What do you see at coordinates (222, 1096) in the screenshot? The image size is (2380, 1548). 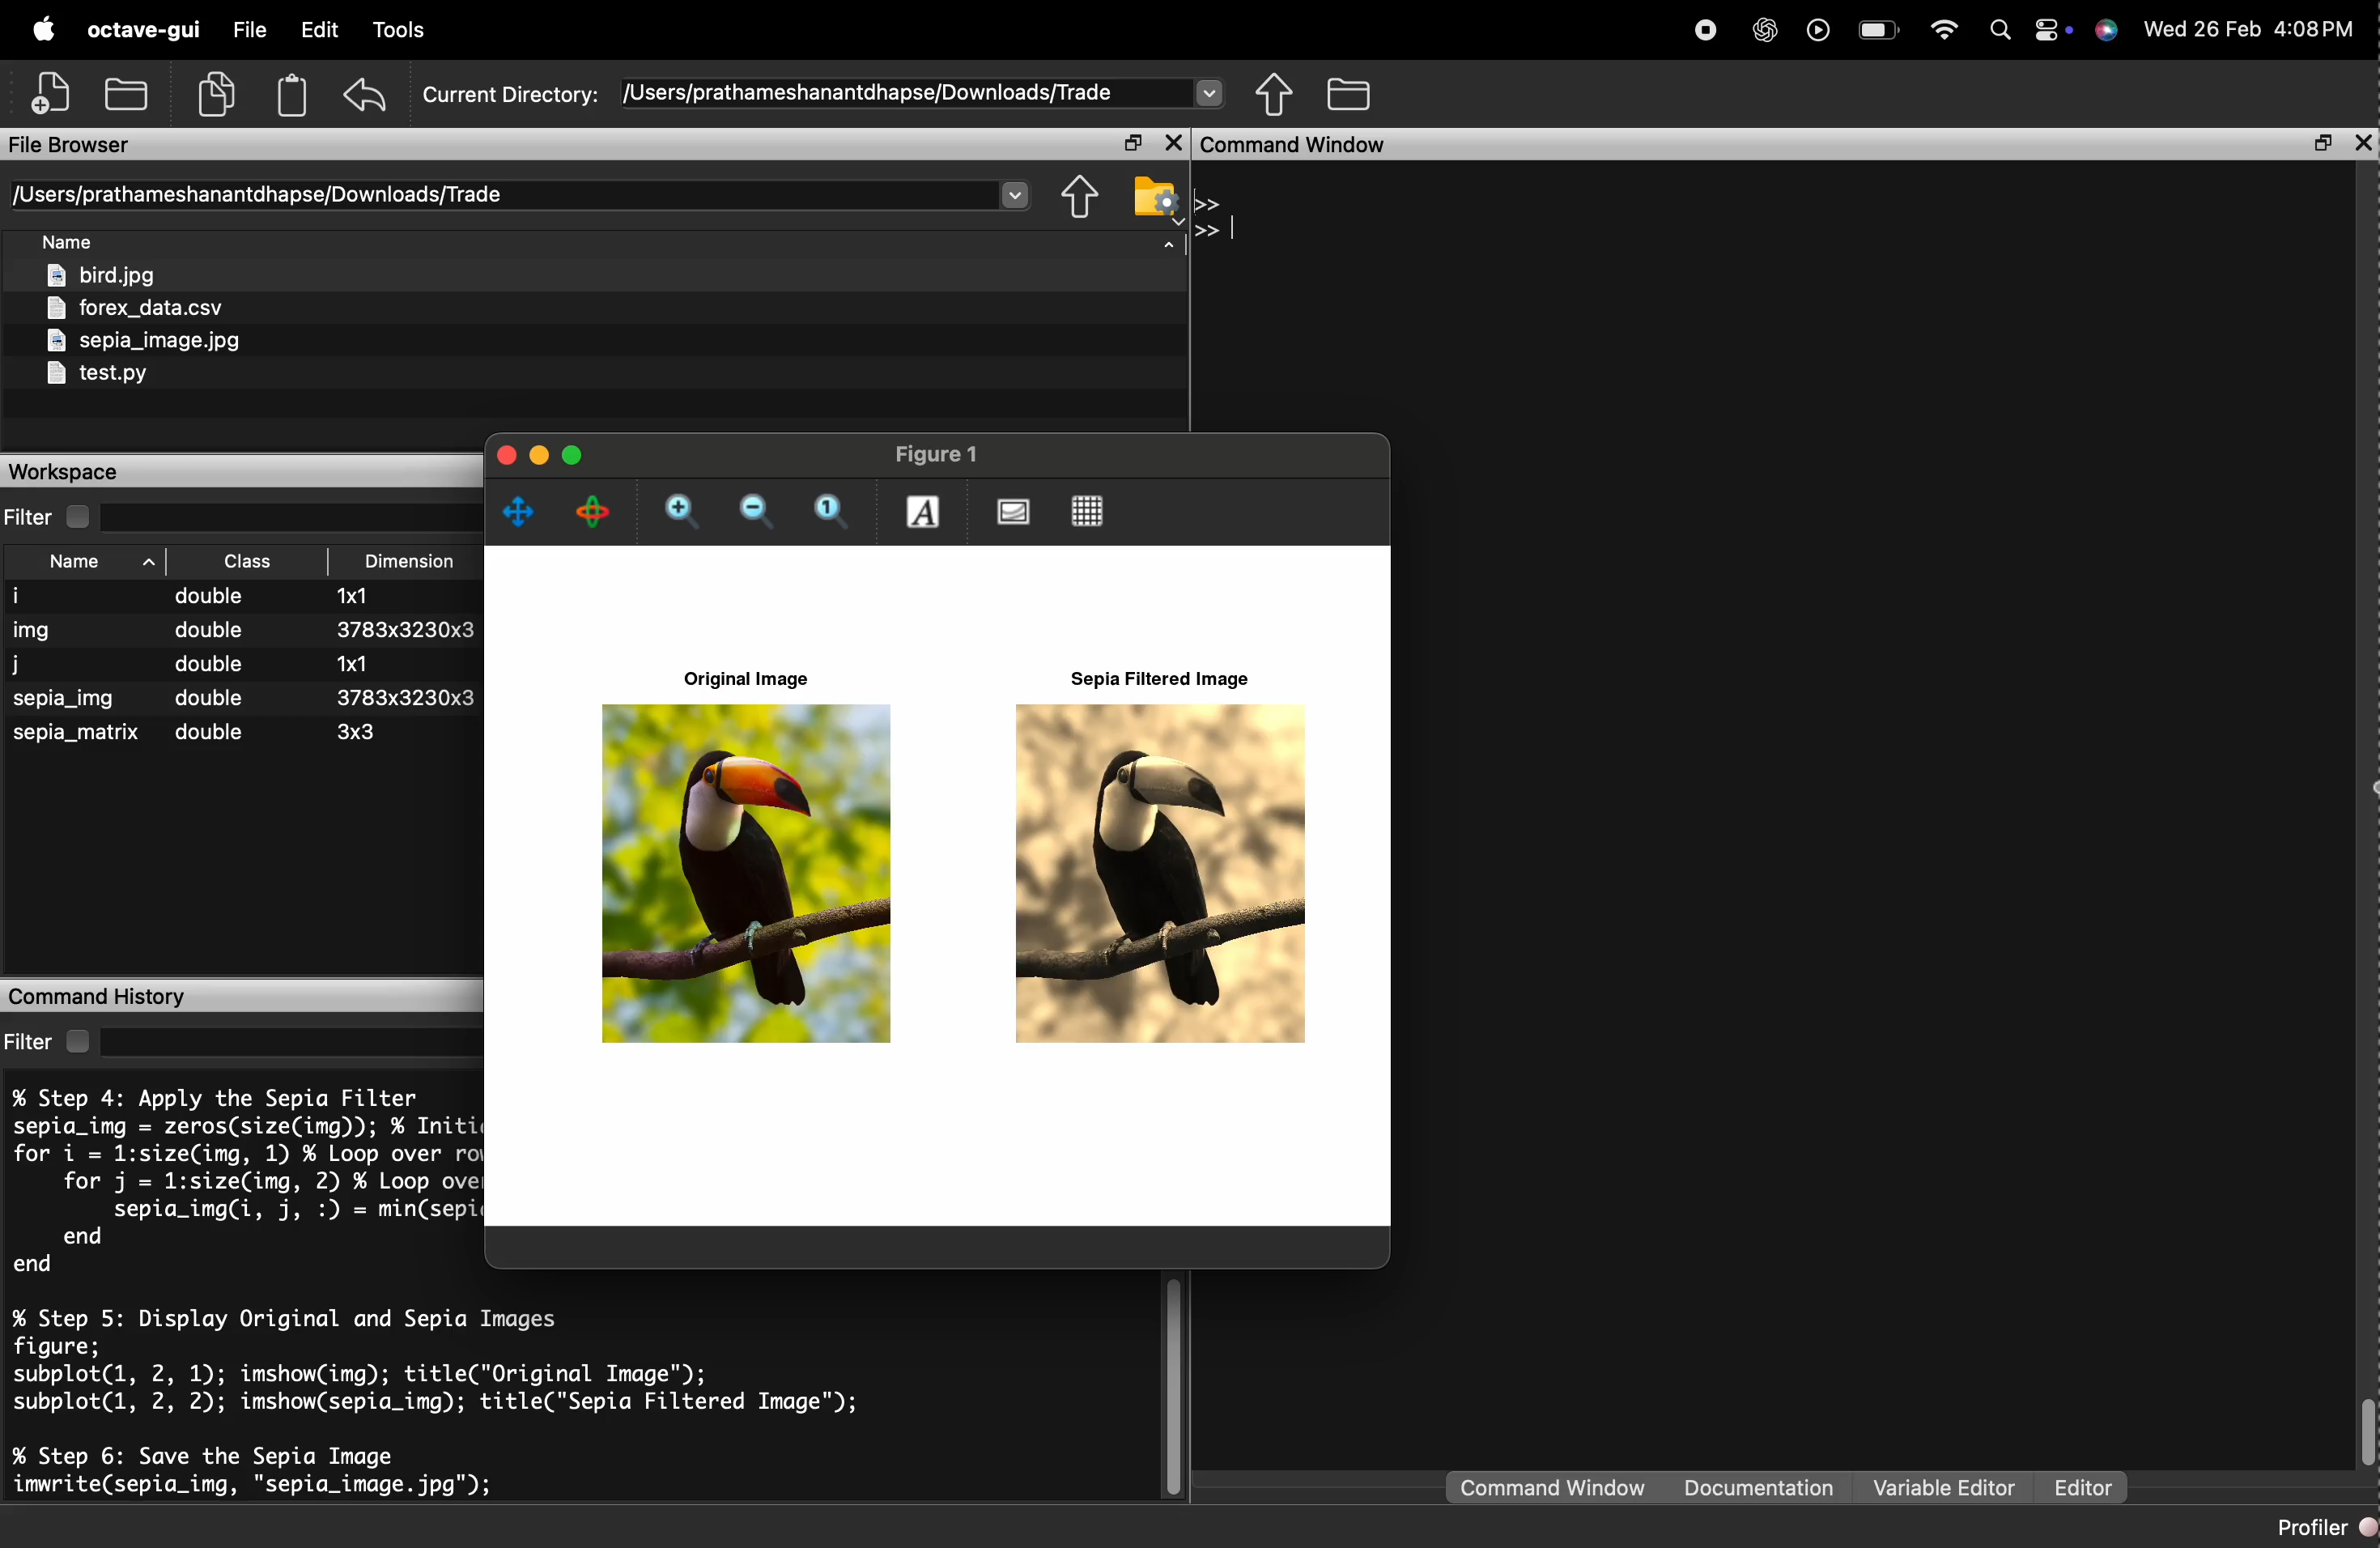 I see `% Step 4: Apply the Sepia Filter` at bounding box center [222, 1096].